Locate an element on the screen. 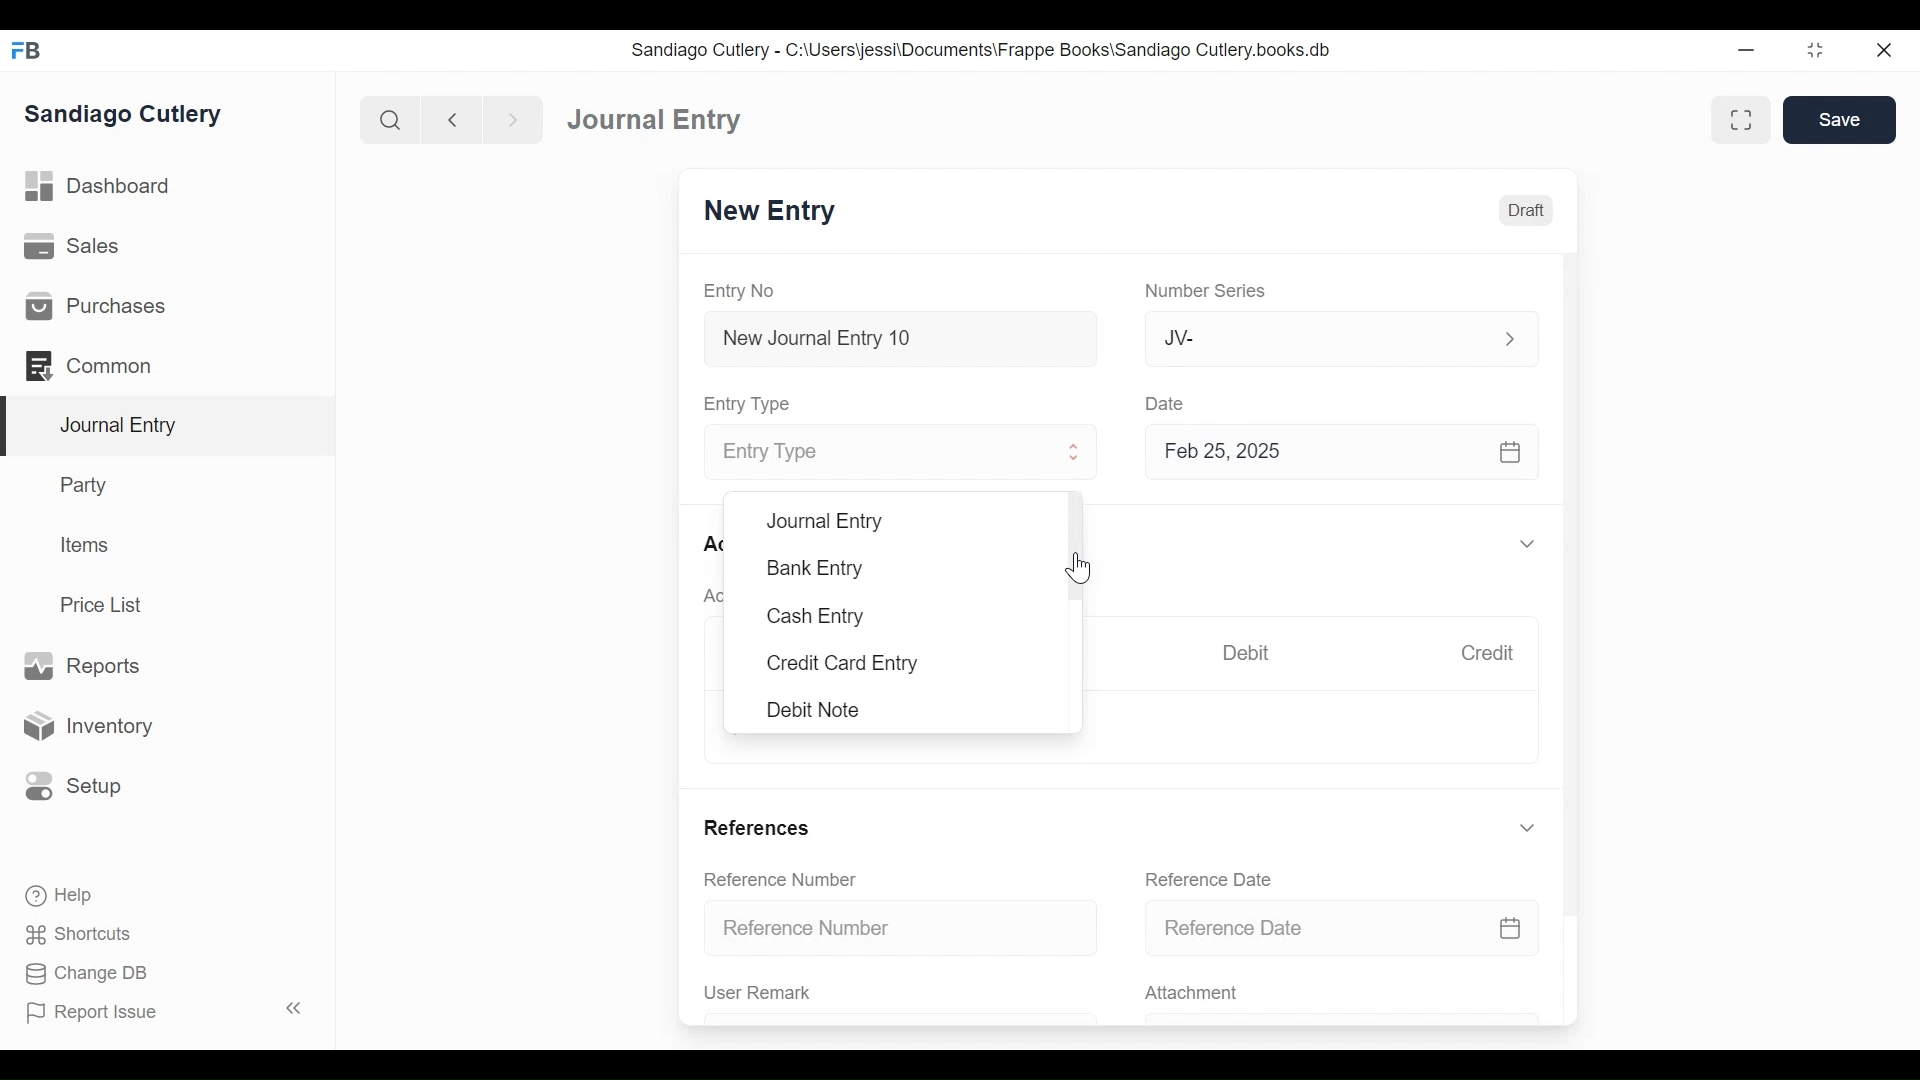 Image resolution: width=1920 pixels, height=1080 pixels. Debit is located at coordinates (1251, 653).